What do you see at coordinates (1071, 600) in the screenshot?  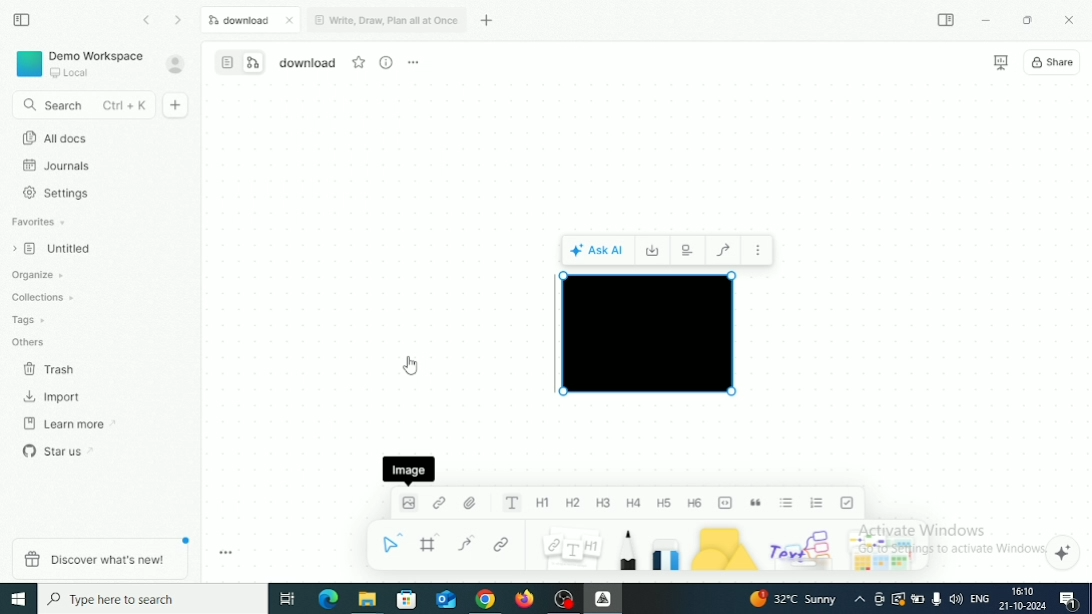 I see `Notifications` at bounding box center [1071, 600].